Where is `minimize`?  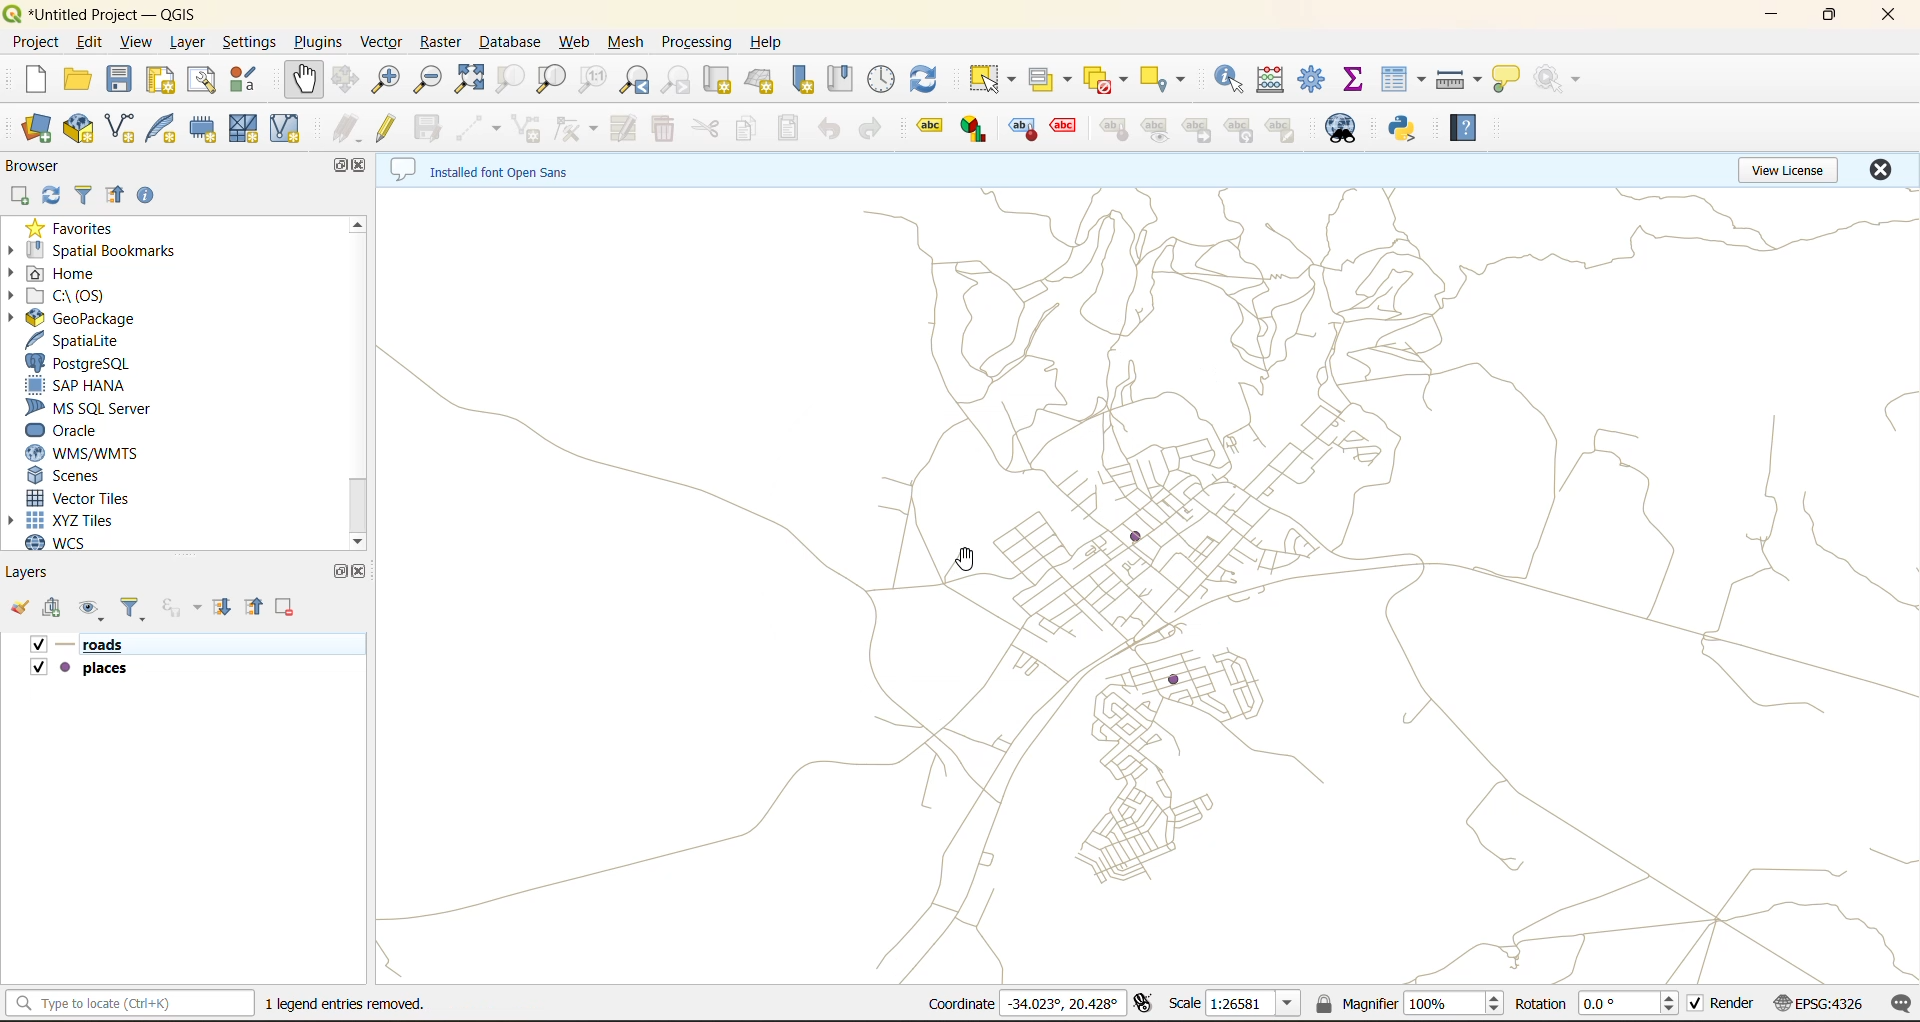 minimize is located at coordinates (1780, 16).